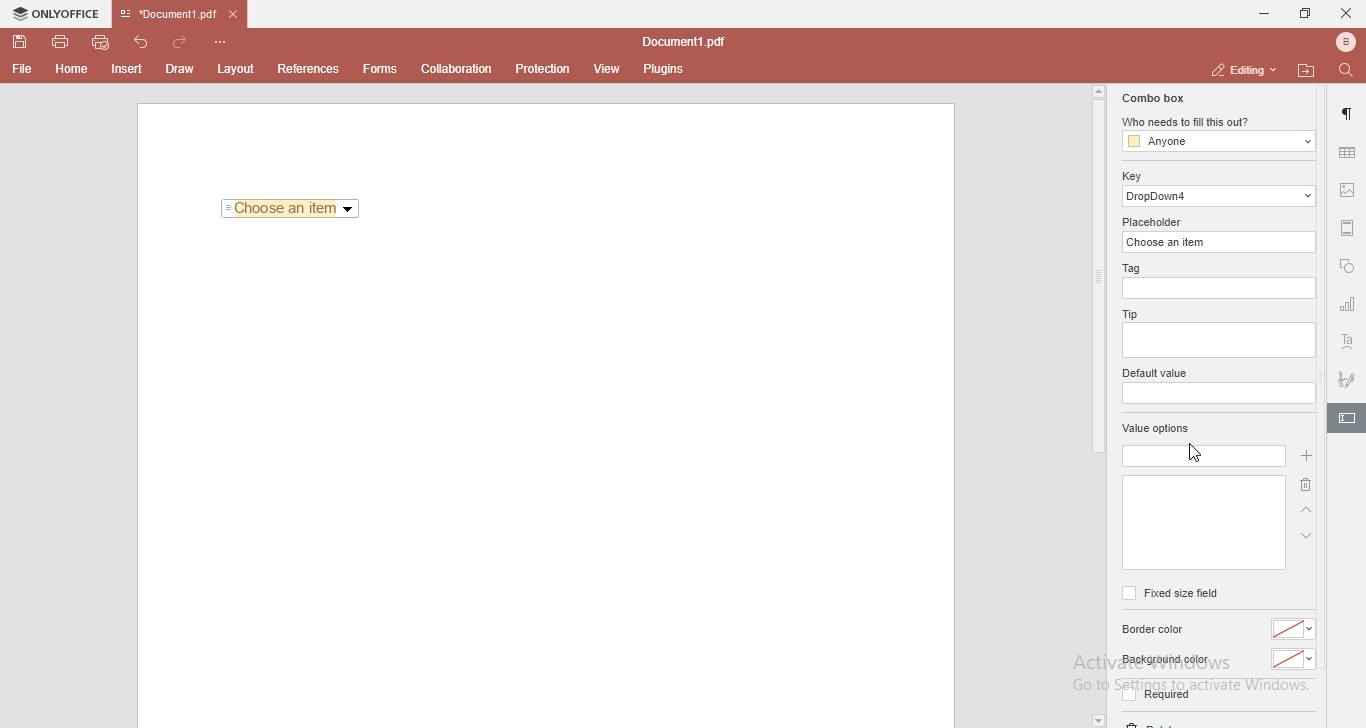  Describe the element at coordinates (1307, 536) in the screenshot. I see `arrow down` at that location.